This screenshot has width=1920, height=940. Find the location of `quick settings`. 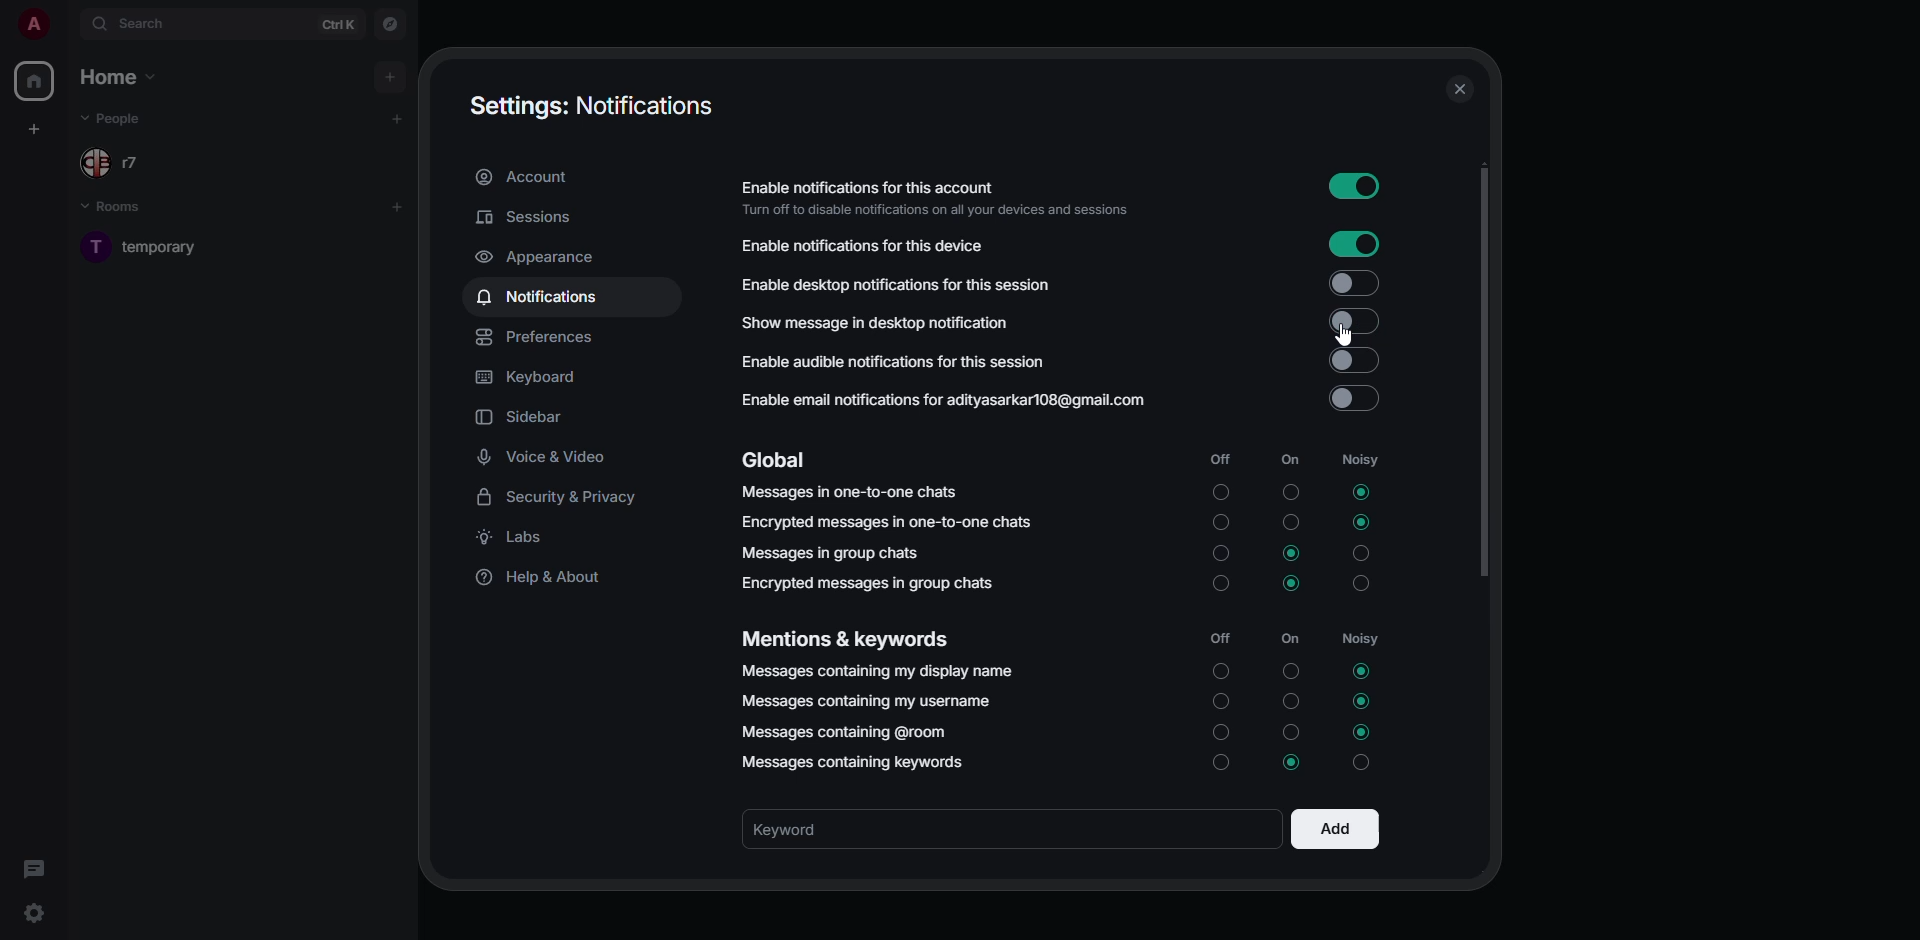

quick settings is located at coordinates (36, 913).